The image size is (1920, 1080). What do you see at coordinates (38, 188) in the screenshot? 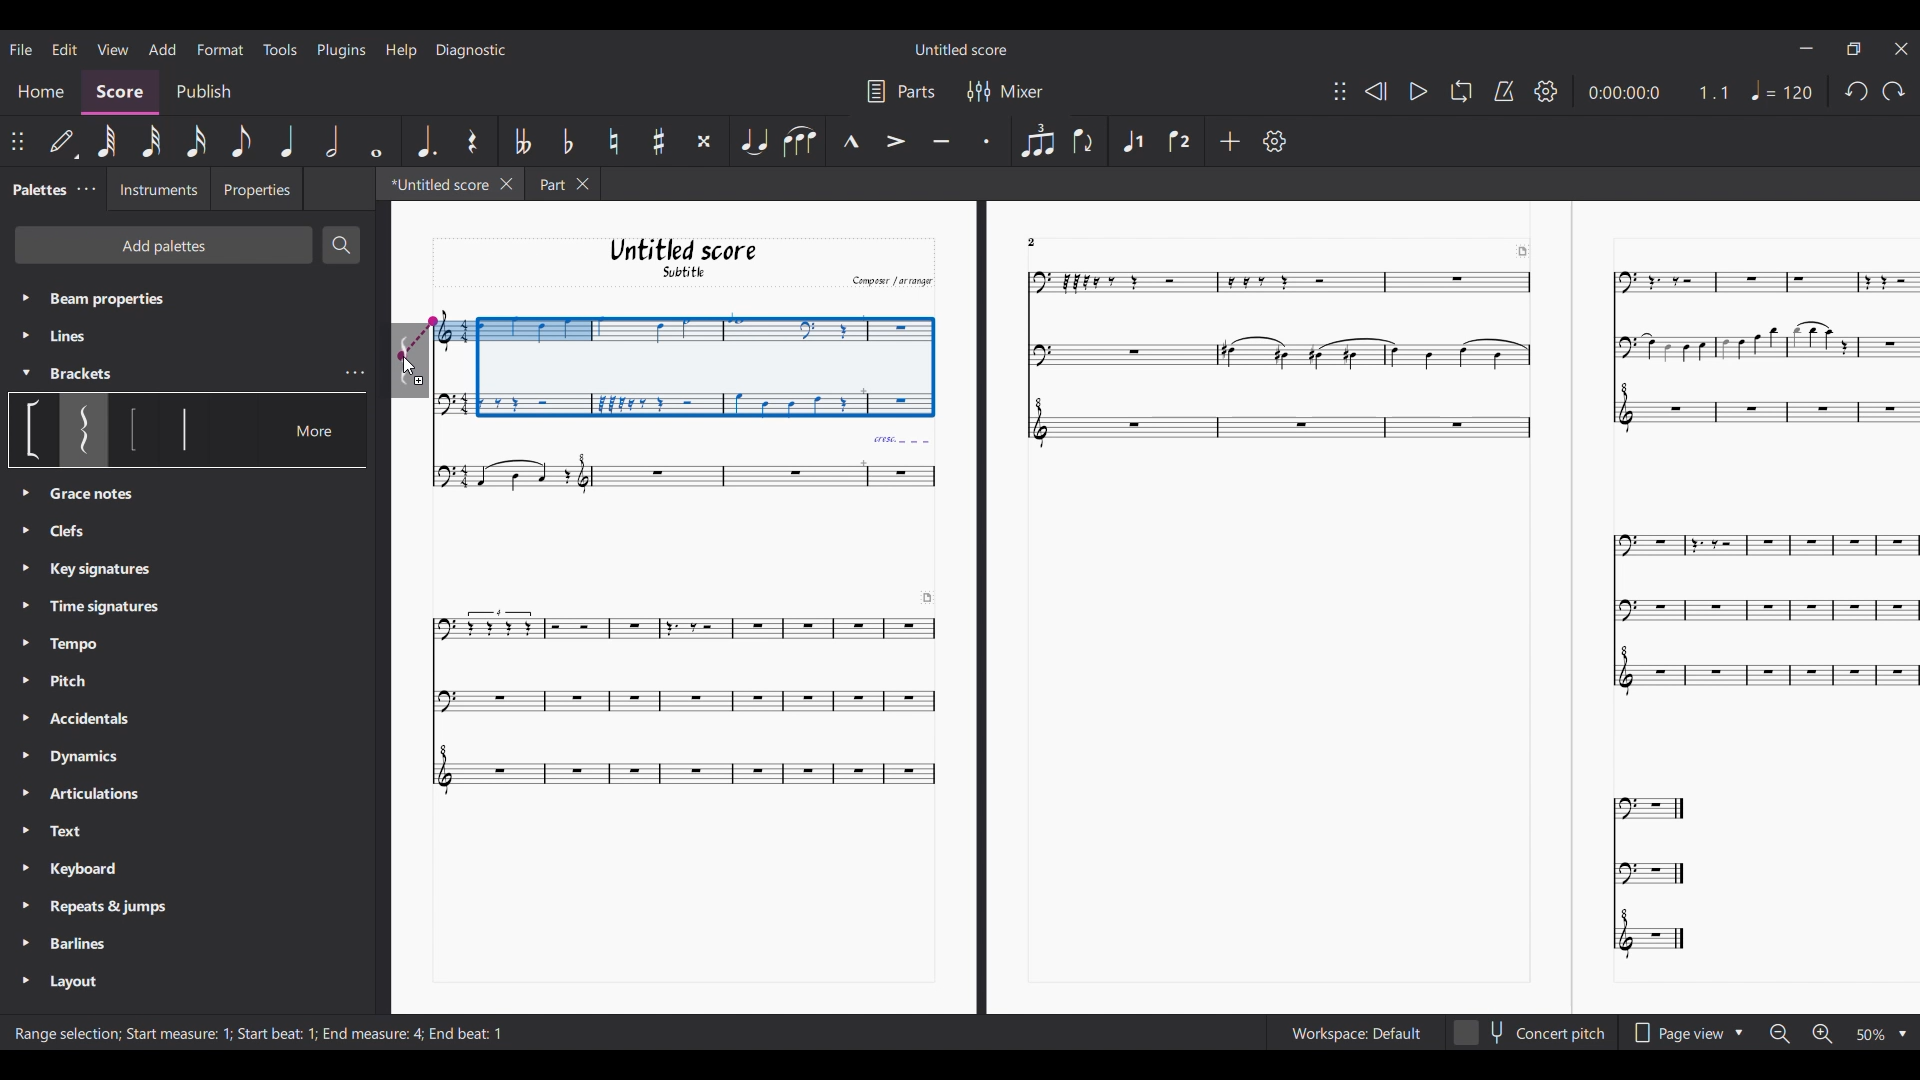
I see `Palette tab` at bounding box center [38, 188].